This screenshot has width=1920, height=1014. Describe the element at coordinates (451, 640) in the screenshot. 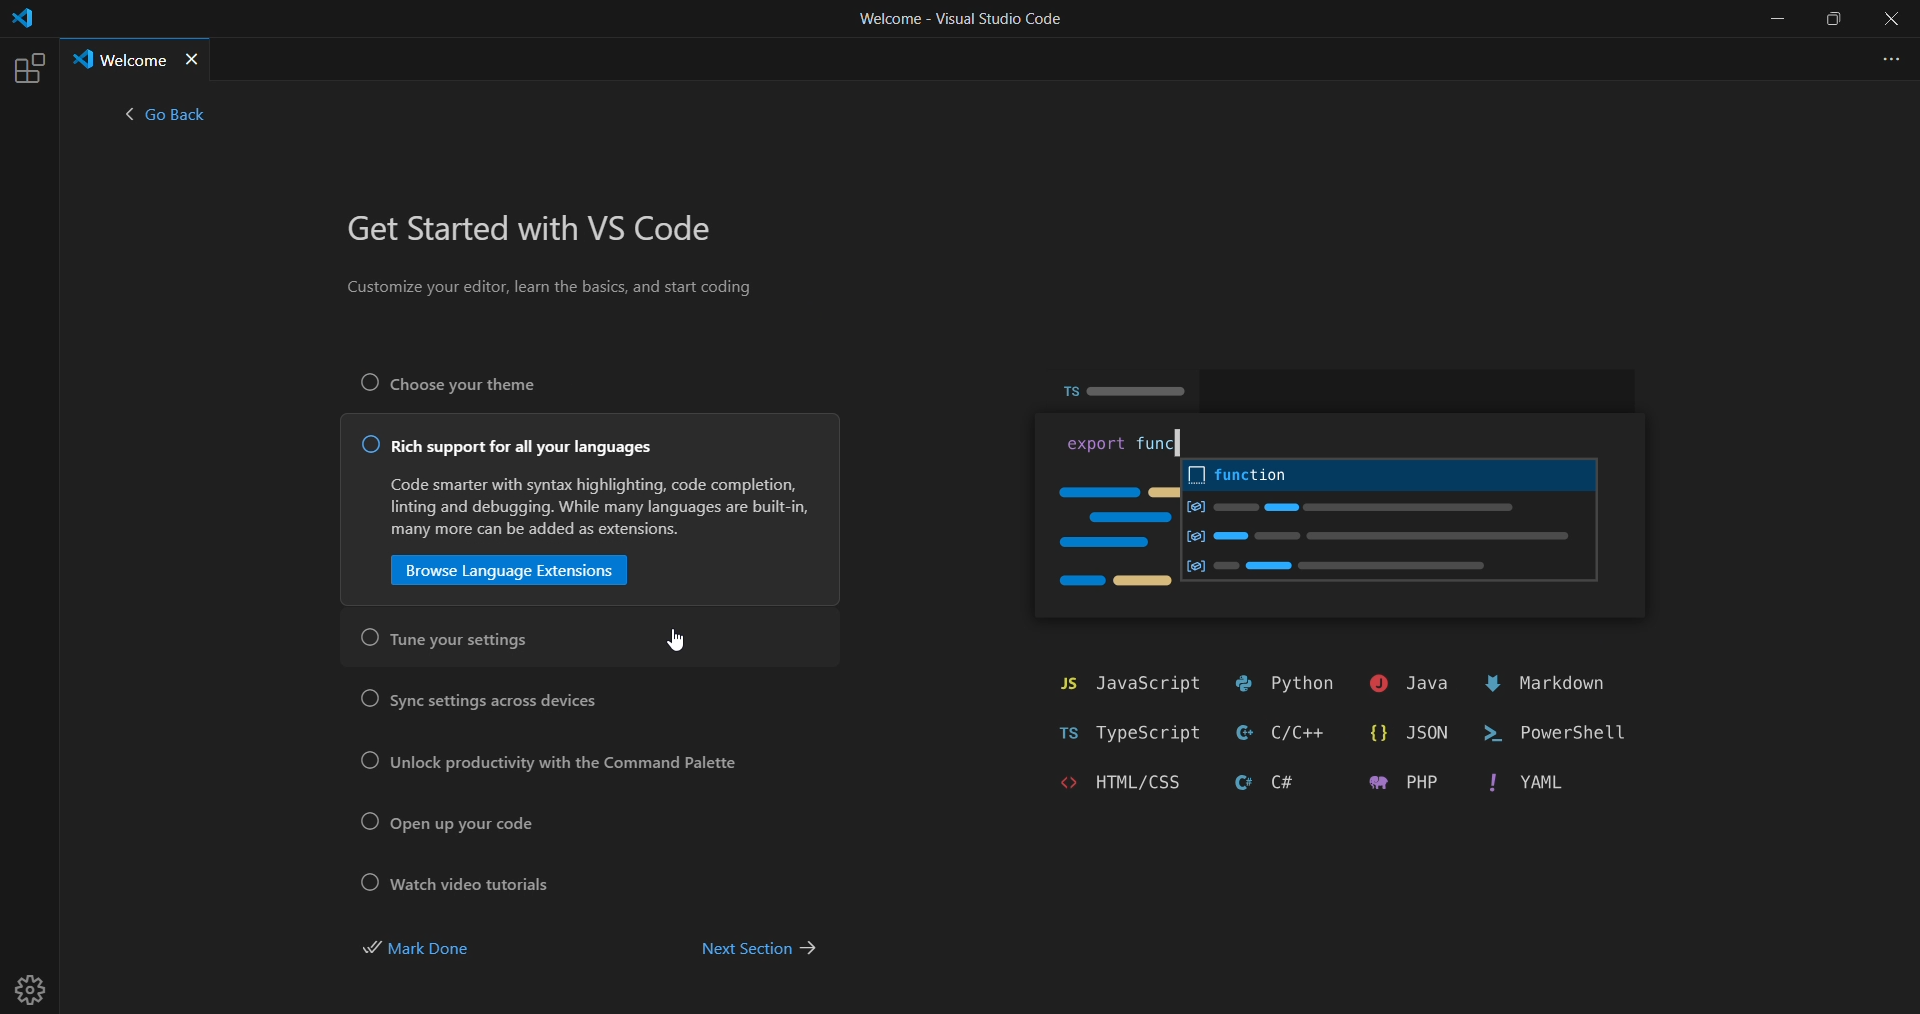

I see `tune your setting` at that location.